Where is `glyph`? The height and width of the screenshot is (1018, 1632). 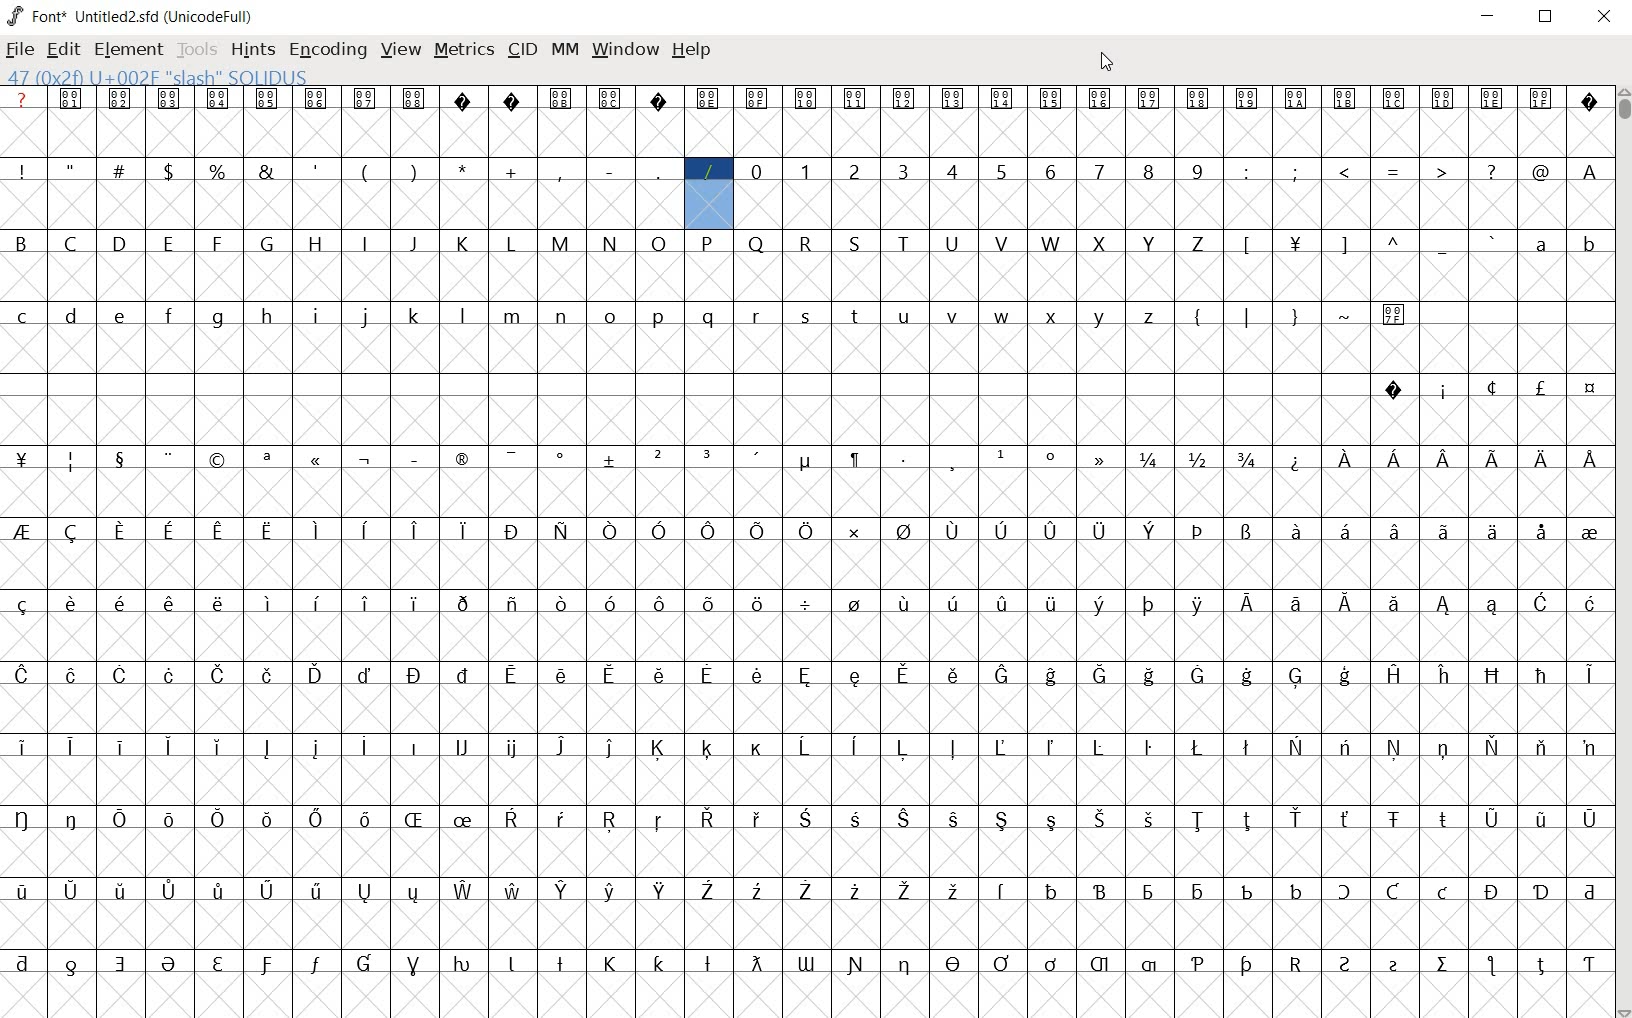
glyph is located at coordinates (464, 820).